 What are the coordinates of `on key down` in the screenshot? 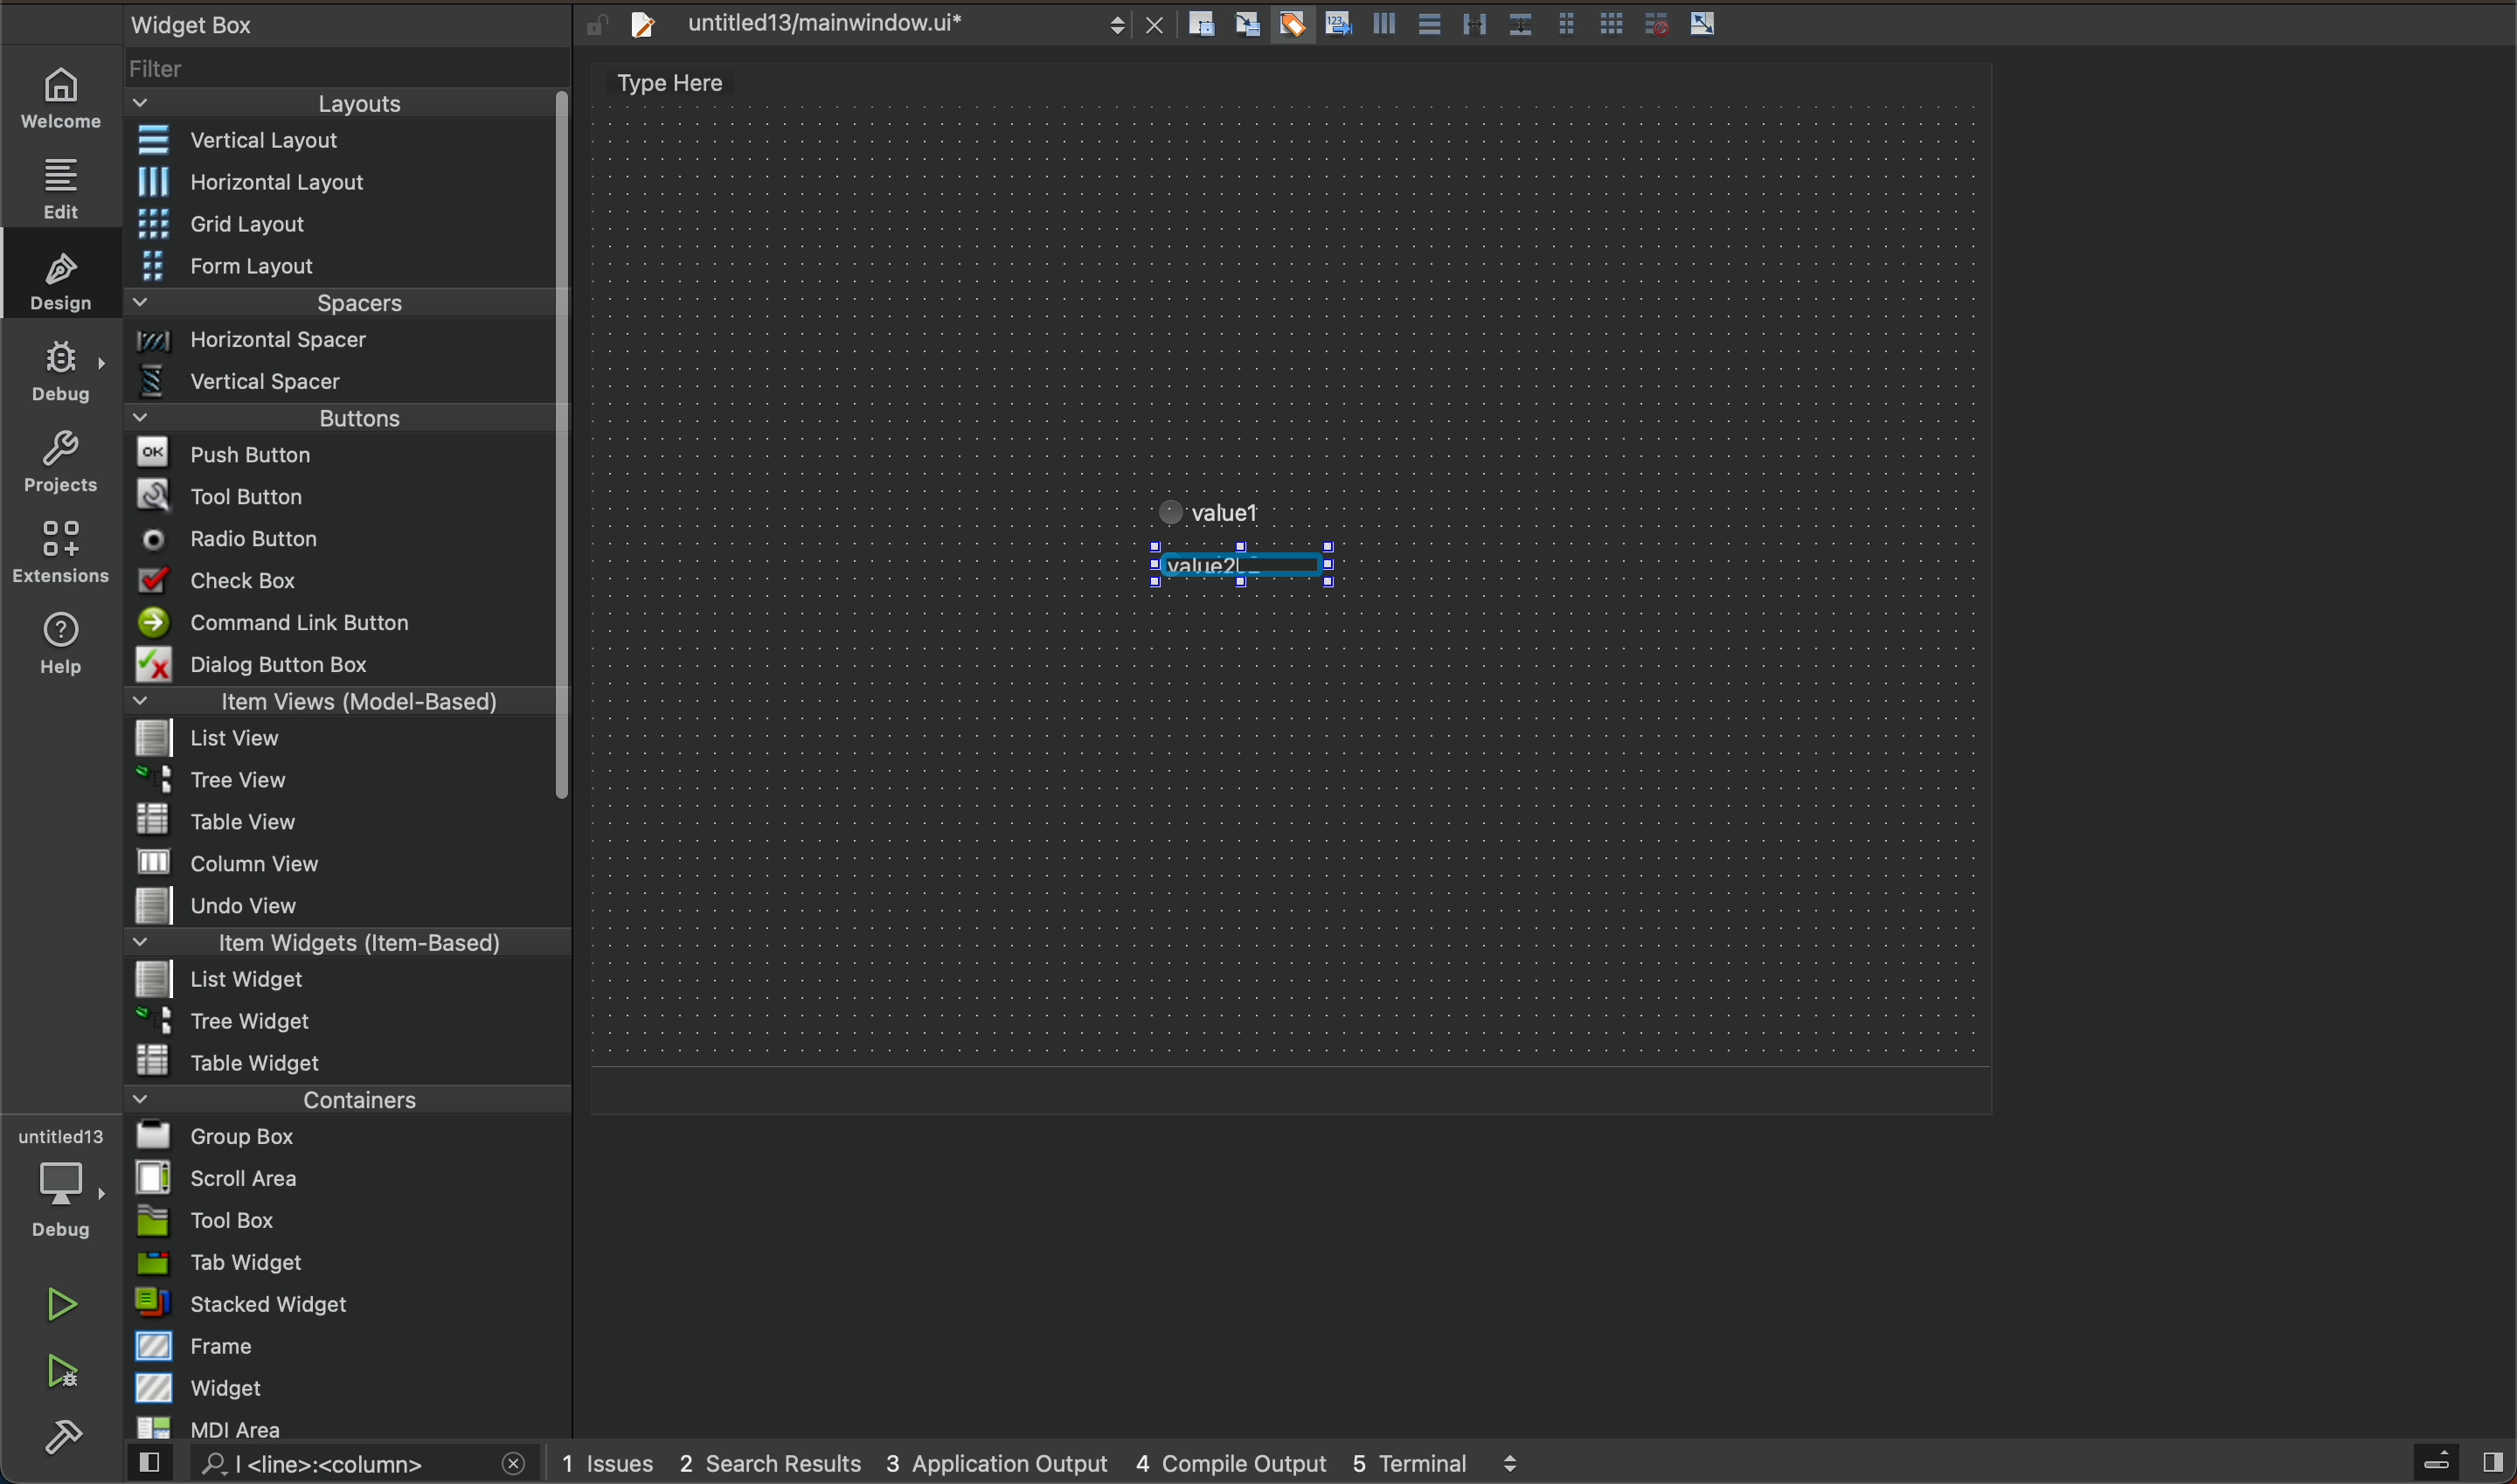 It's located at (239, 541).